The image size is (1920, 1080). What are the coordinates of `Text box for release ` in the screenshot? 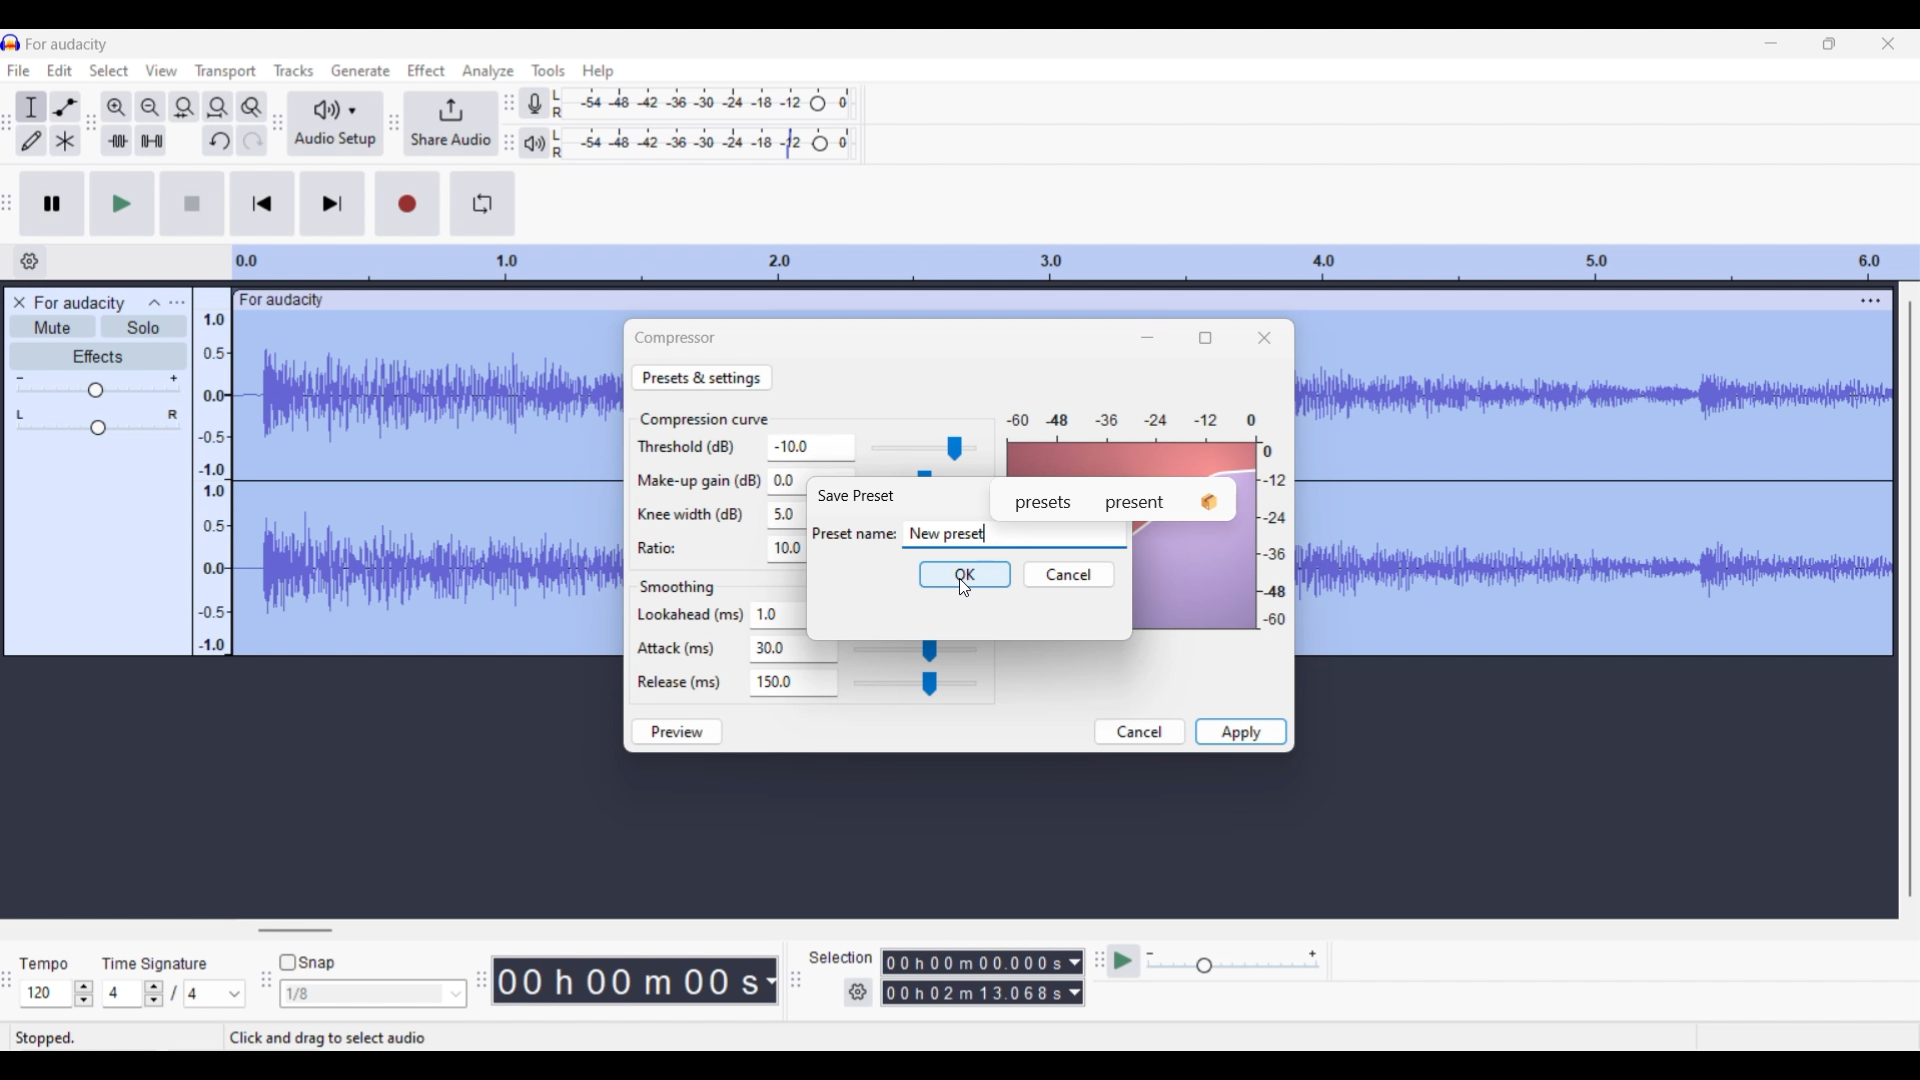 It's located at (800, 682).